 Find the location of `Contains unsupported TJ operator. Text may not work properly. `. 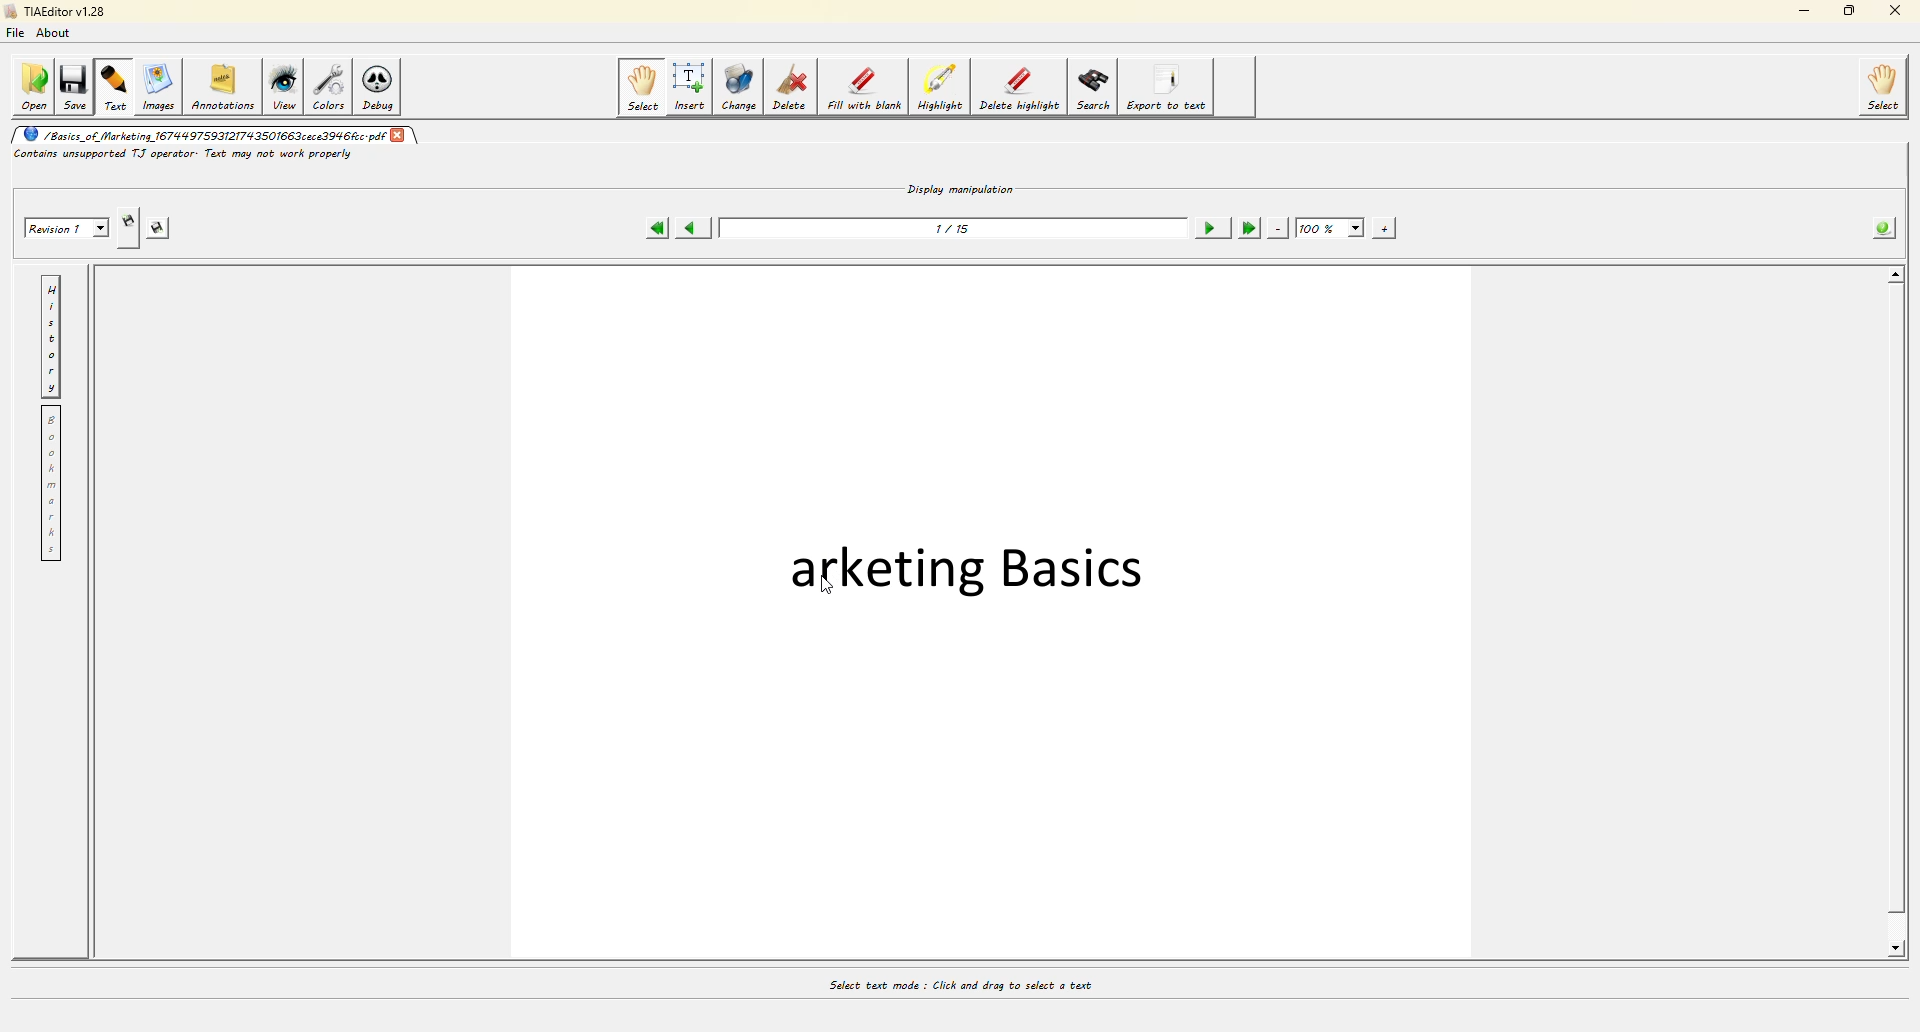

Contains unsupported TJ operator. Text may not work properly.  is located at coordinates (194, 156).